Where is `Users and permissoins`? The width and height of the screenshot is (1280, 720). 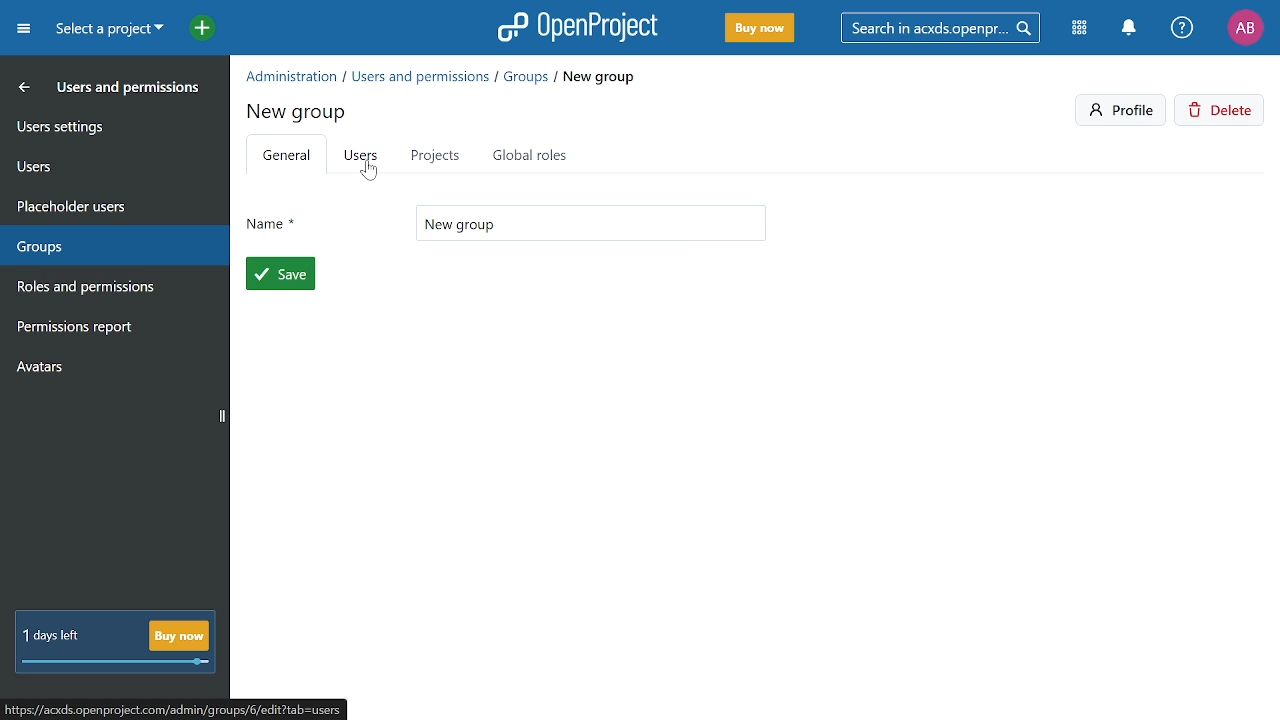 Users and permissoins is located at coordinates (130, 91).